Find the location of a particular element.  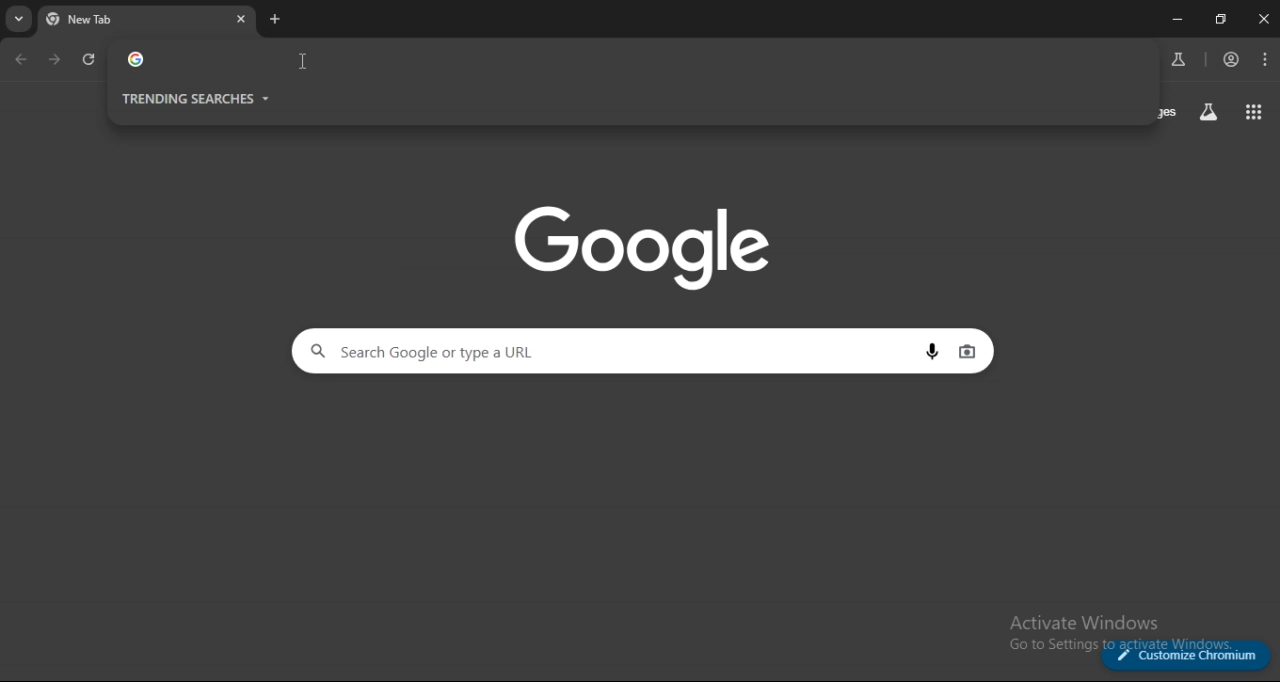

reload page is located at coordinates (90, 63).